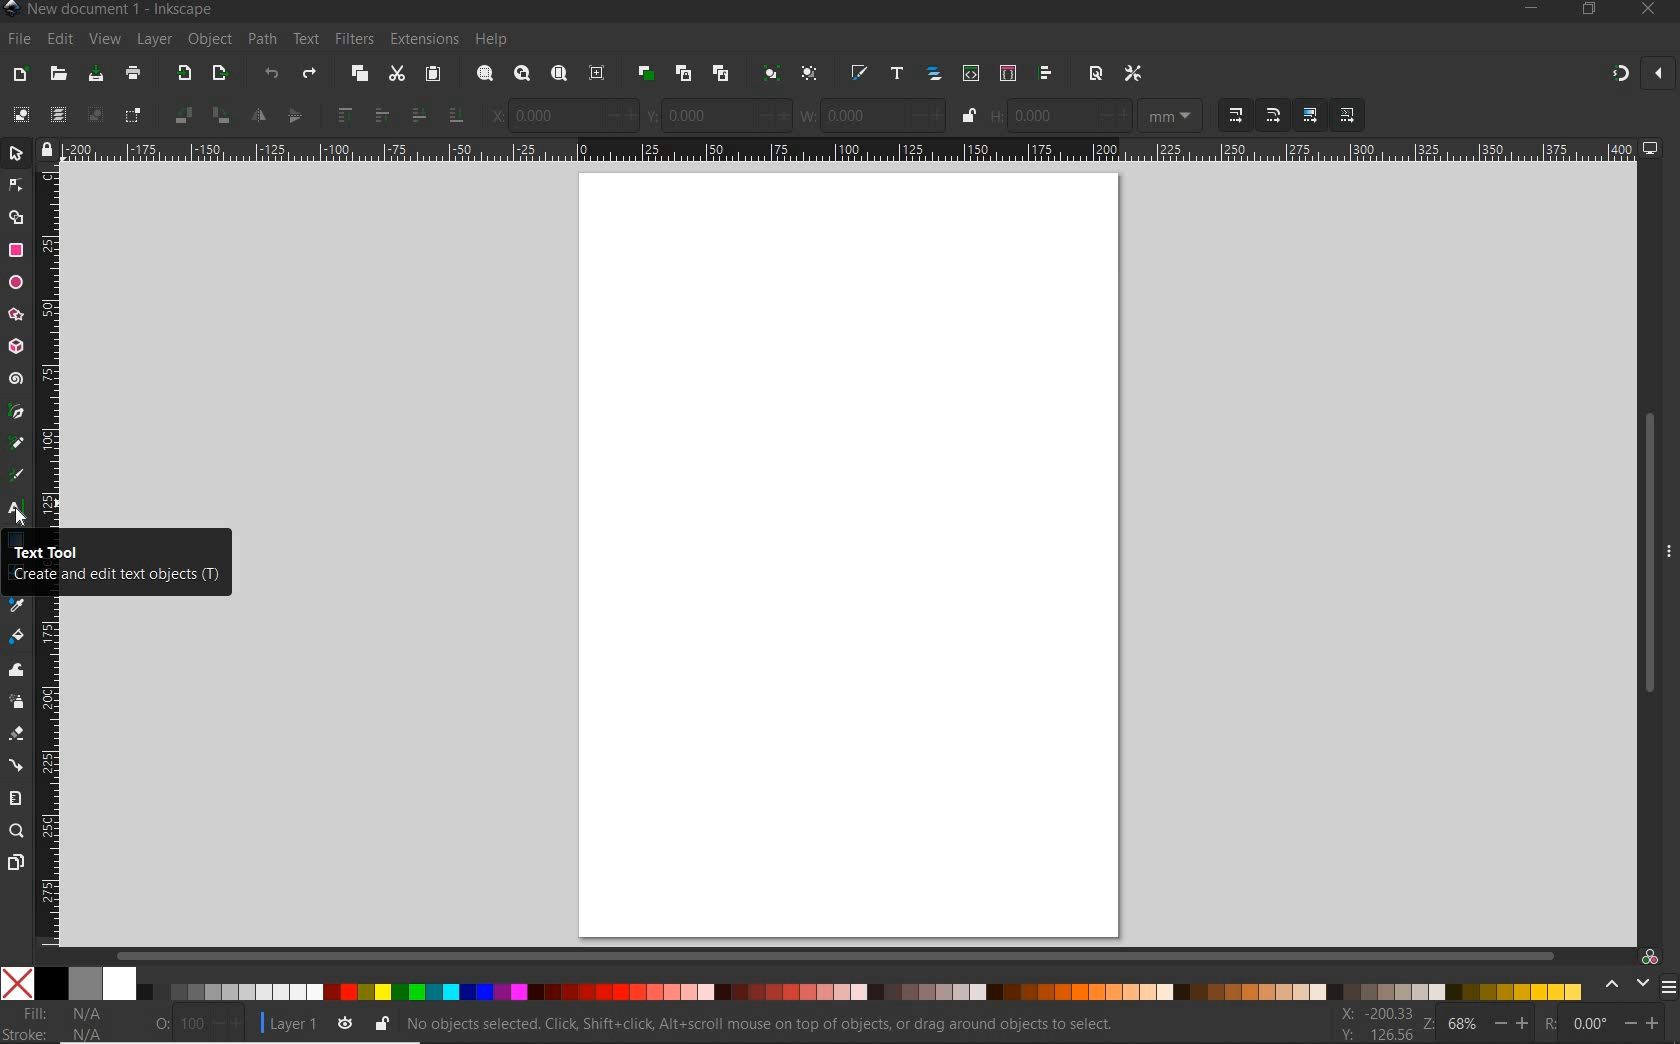  What do you see at coordinates (560, 75) in the screenshot?
I see `zoom page` at bounding box center [560, 75].